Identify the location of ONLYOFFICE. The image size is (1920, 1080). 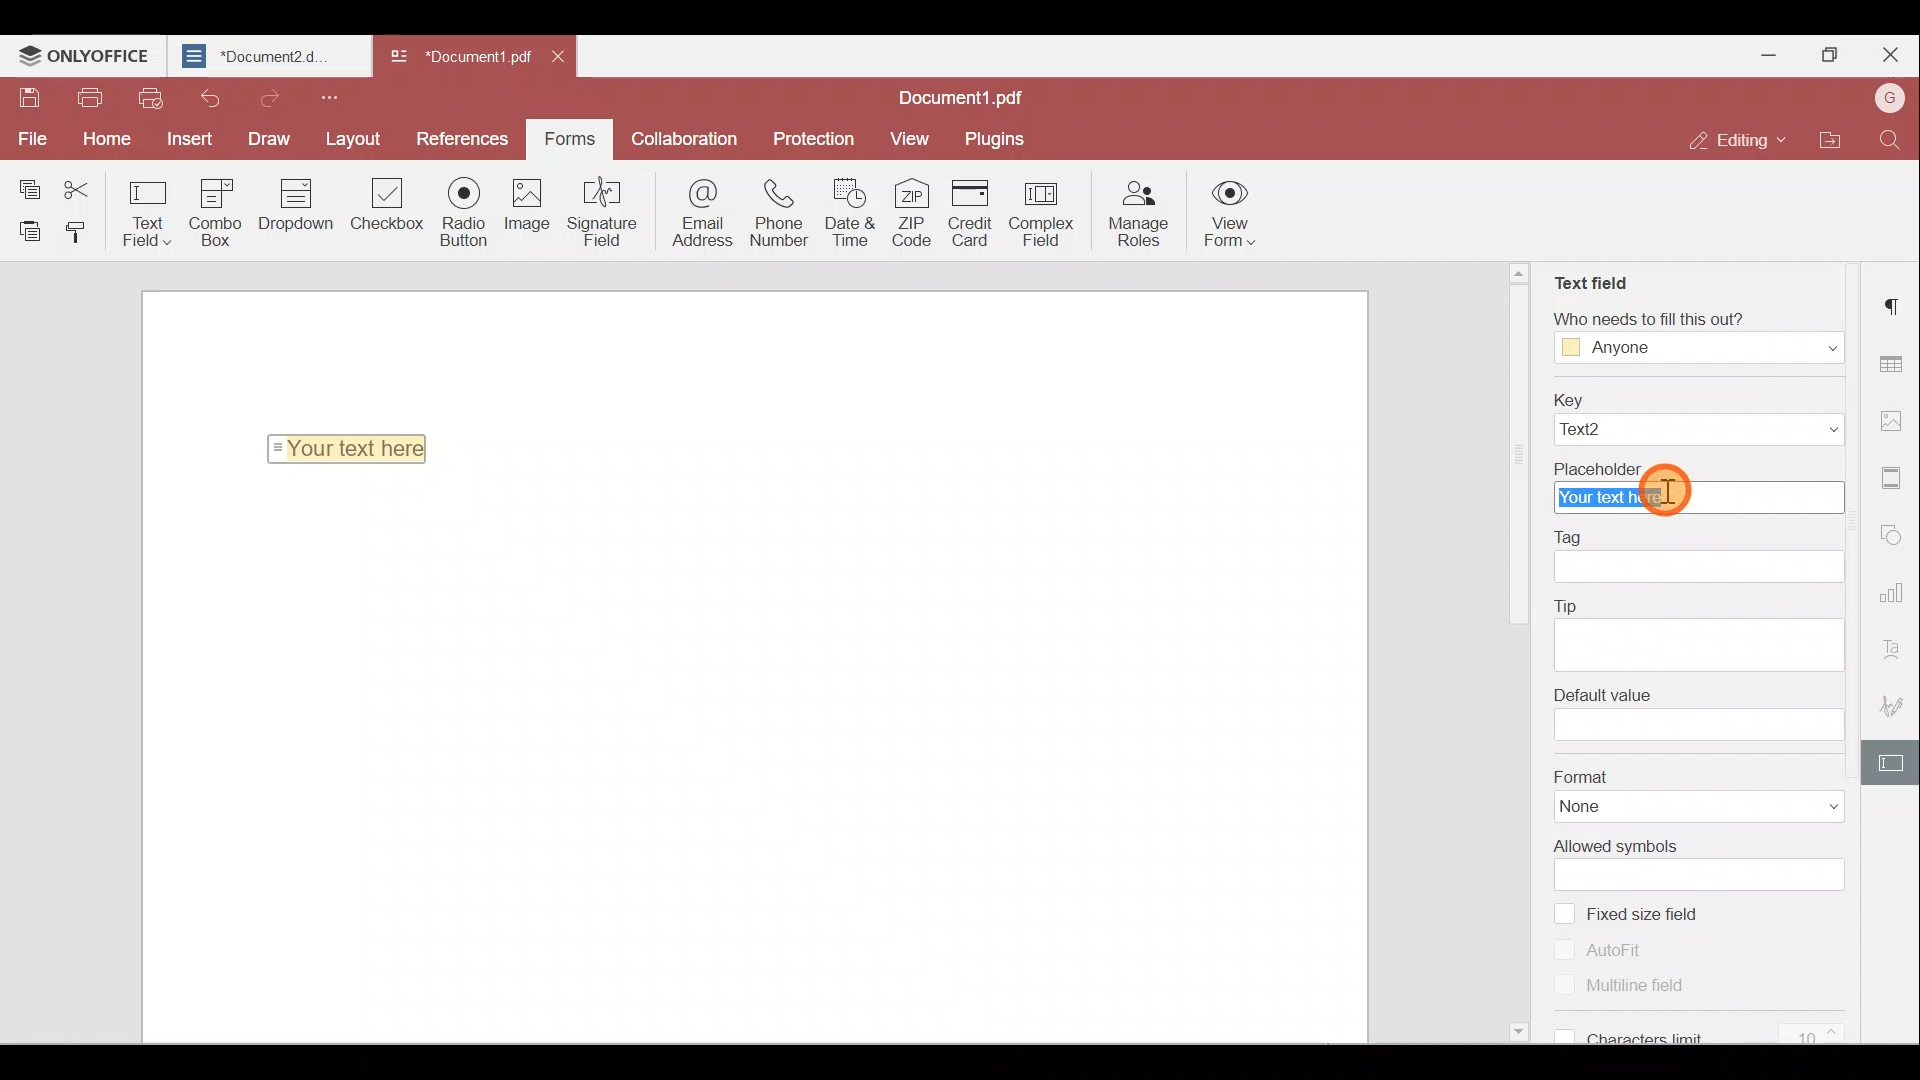
(84, 55).